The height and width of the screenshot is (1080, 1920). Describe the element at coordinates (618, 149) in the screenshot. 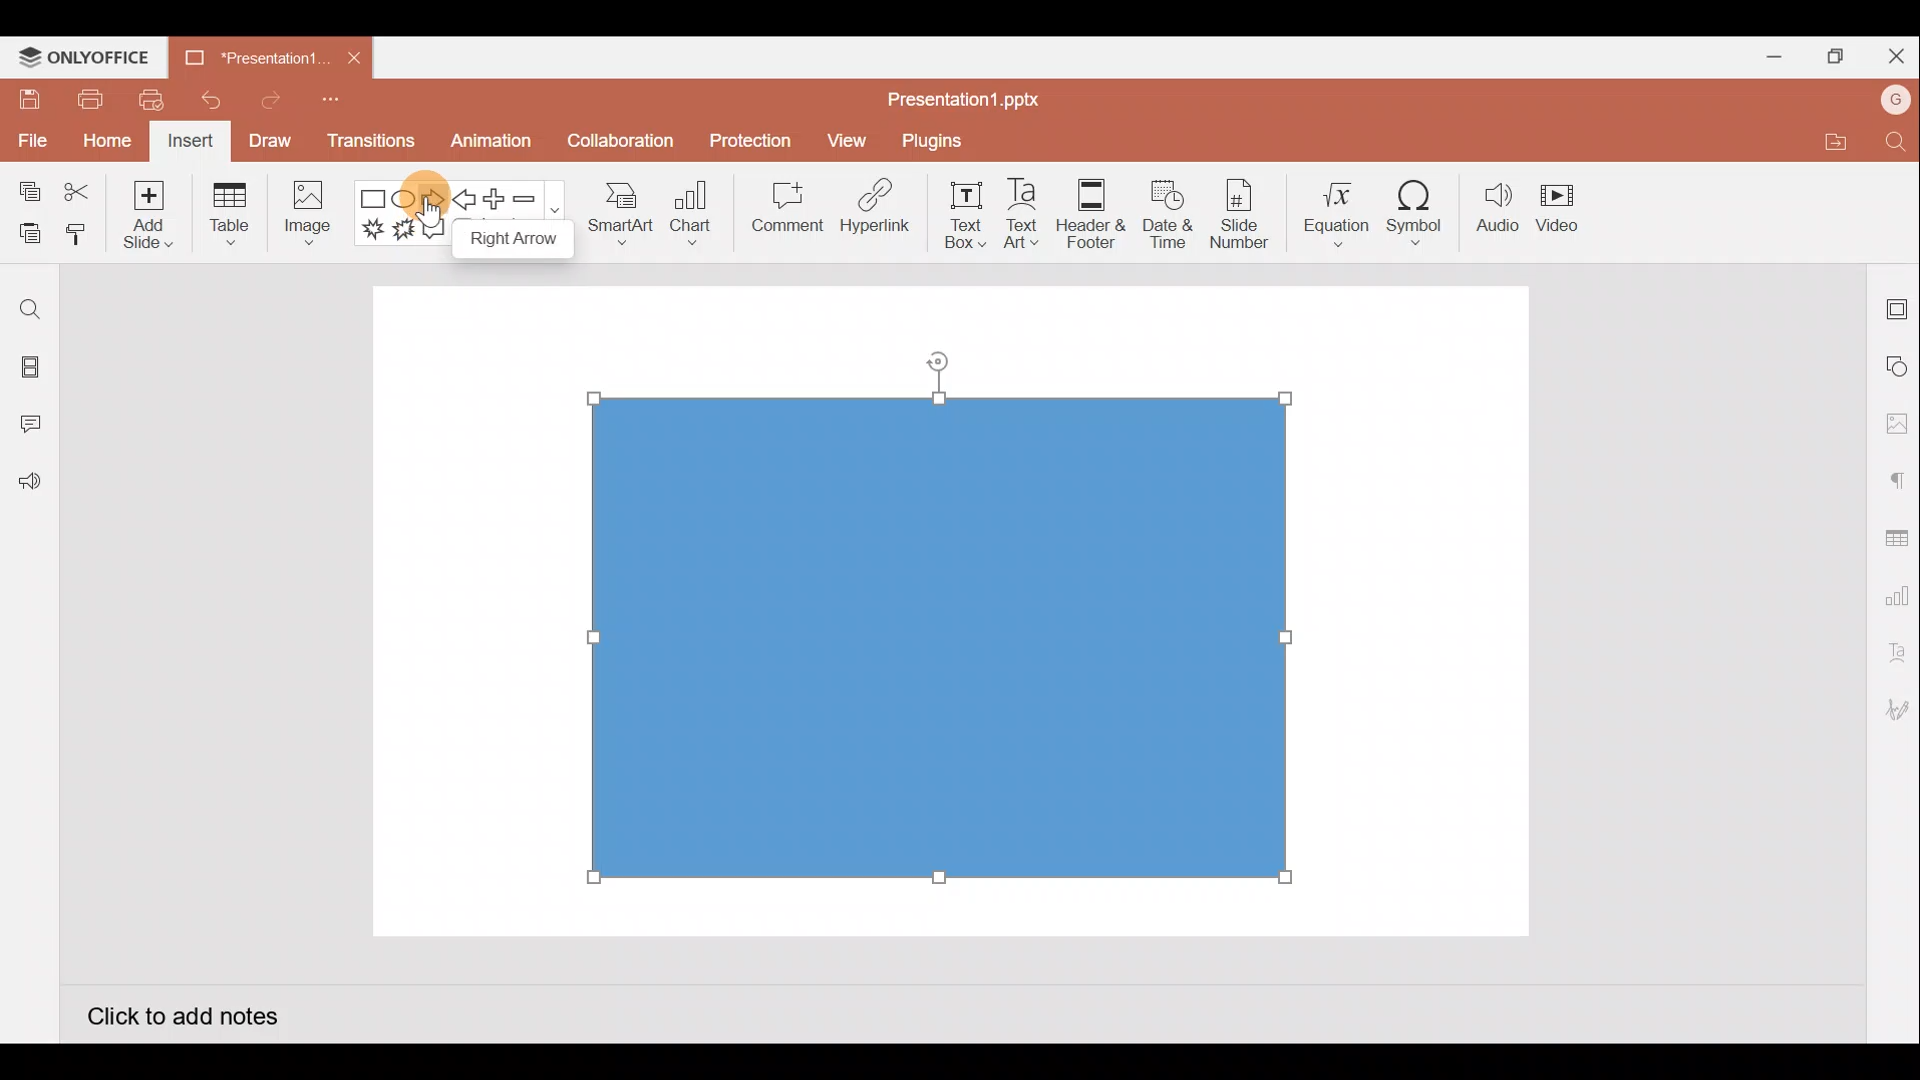

I see `Collaboration` at that location.